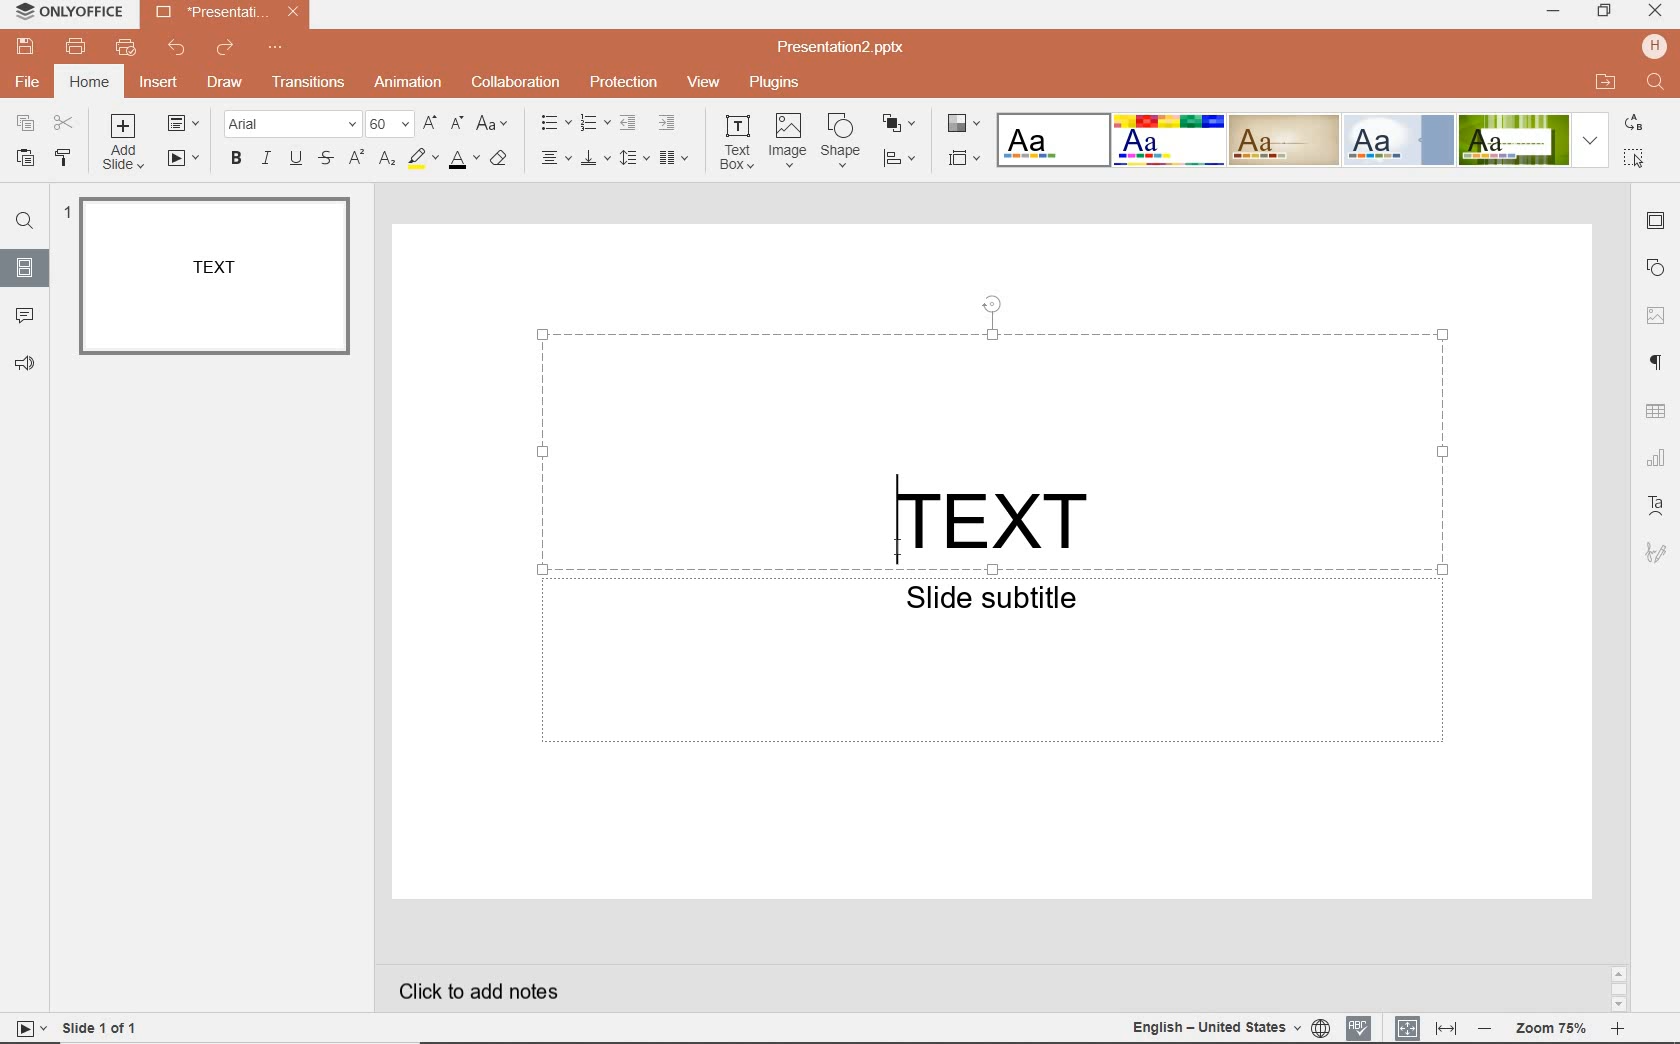 The image size is (1680, 1044). Describe the element at coordinates (516, 81) in the screenshot. I see `COLLABORATION` at that location.